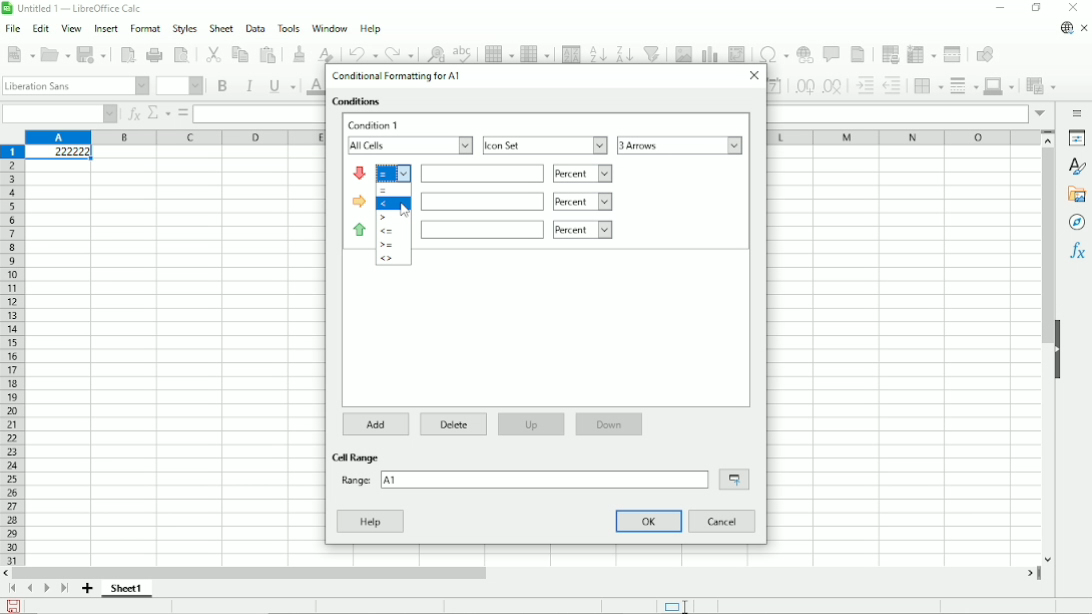 This screenshot has height=614, width=1092. Describe the element at coordinates (928, 85) in the screenshot. I see `Borders` at that location.